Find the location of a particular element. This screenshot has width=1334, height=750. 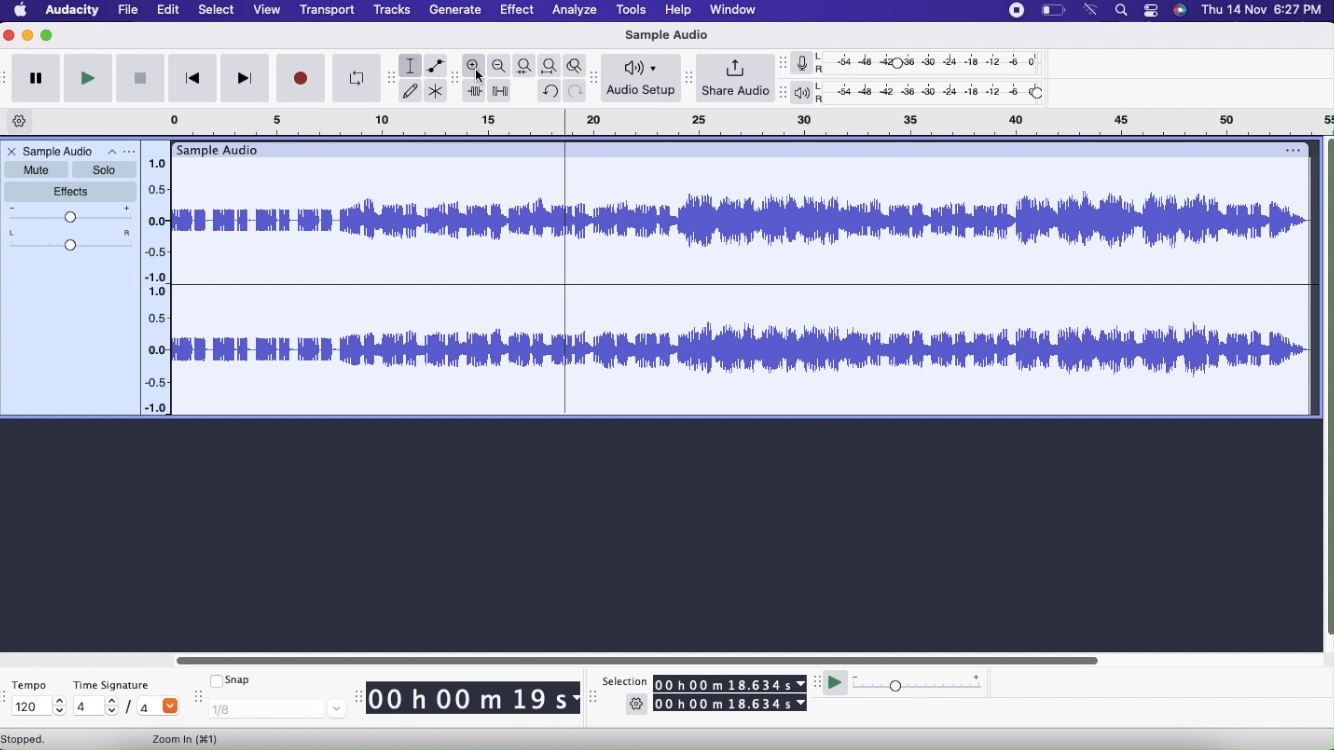

Zoom Out is located at coordinates (500, 66).